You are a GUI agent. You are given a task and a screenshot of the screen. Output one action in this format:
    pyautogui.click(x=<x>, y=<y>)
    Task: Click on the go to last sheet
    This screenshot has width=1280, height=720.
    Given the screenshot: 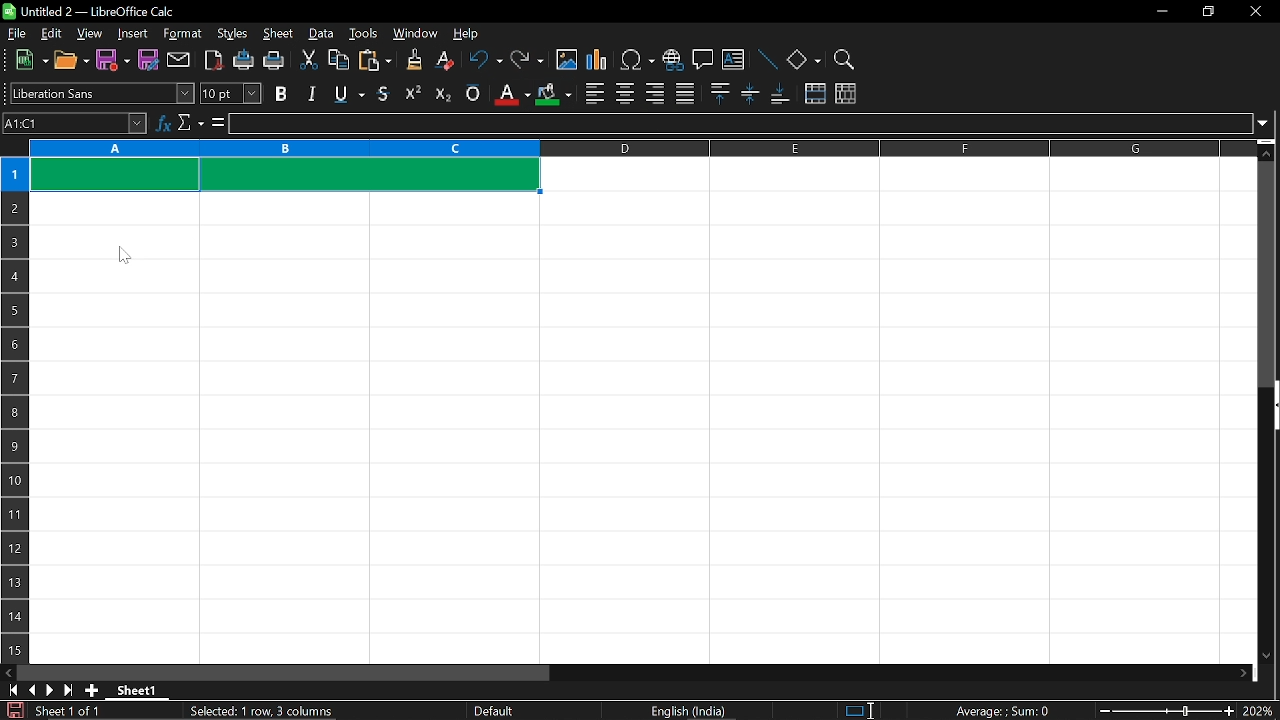 What is the action you would take?
    pyautogui.click(x=66, y=691)
    